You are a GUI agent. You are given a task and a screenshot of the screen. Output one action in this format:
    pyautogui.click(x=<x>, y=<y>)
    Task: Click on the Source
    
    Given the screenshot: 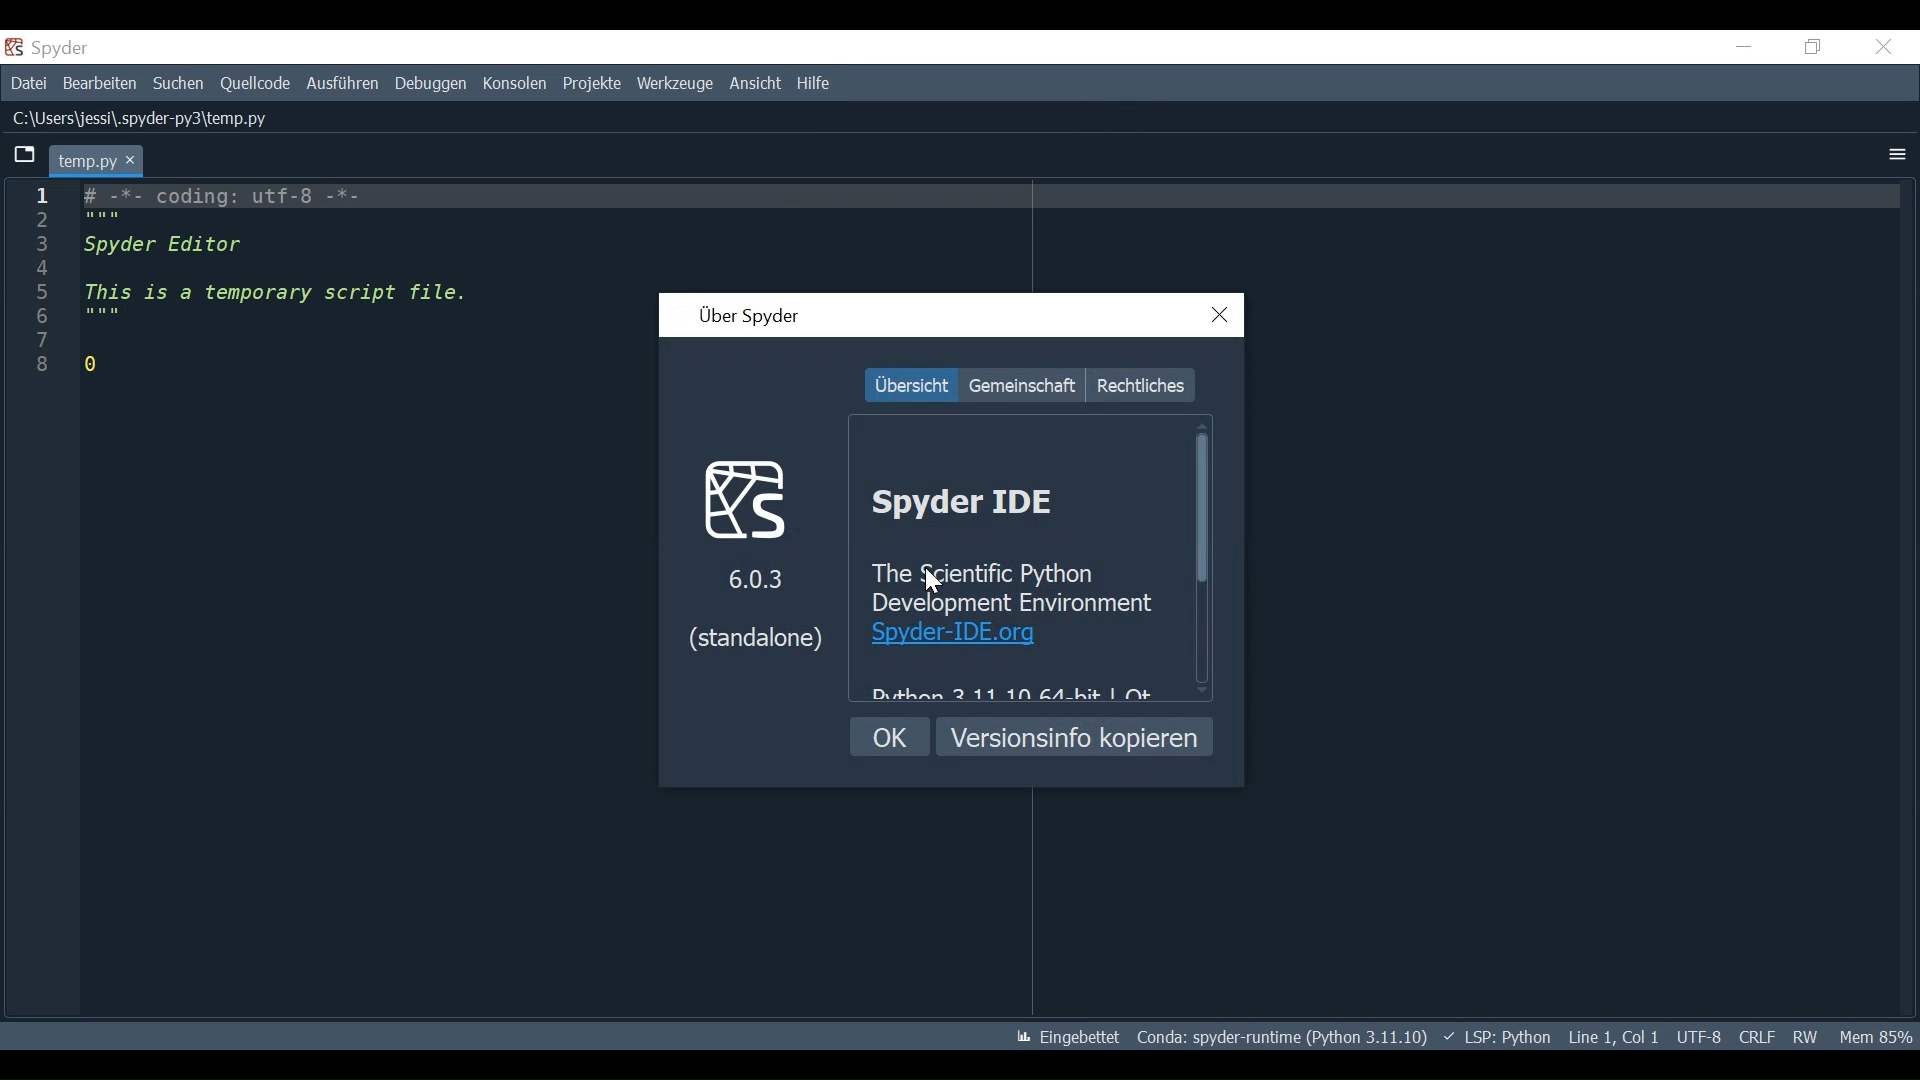 What is the action you would take?
    pyautogui.click(x=256, y=85)
    